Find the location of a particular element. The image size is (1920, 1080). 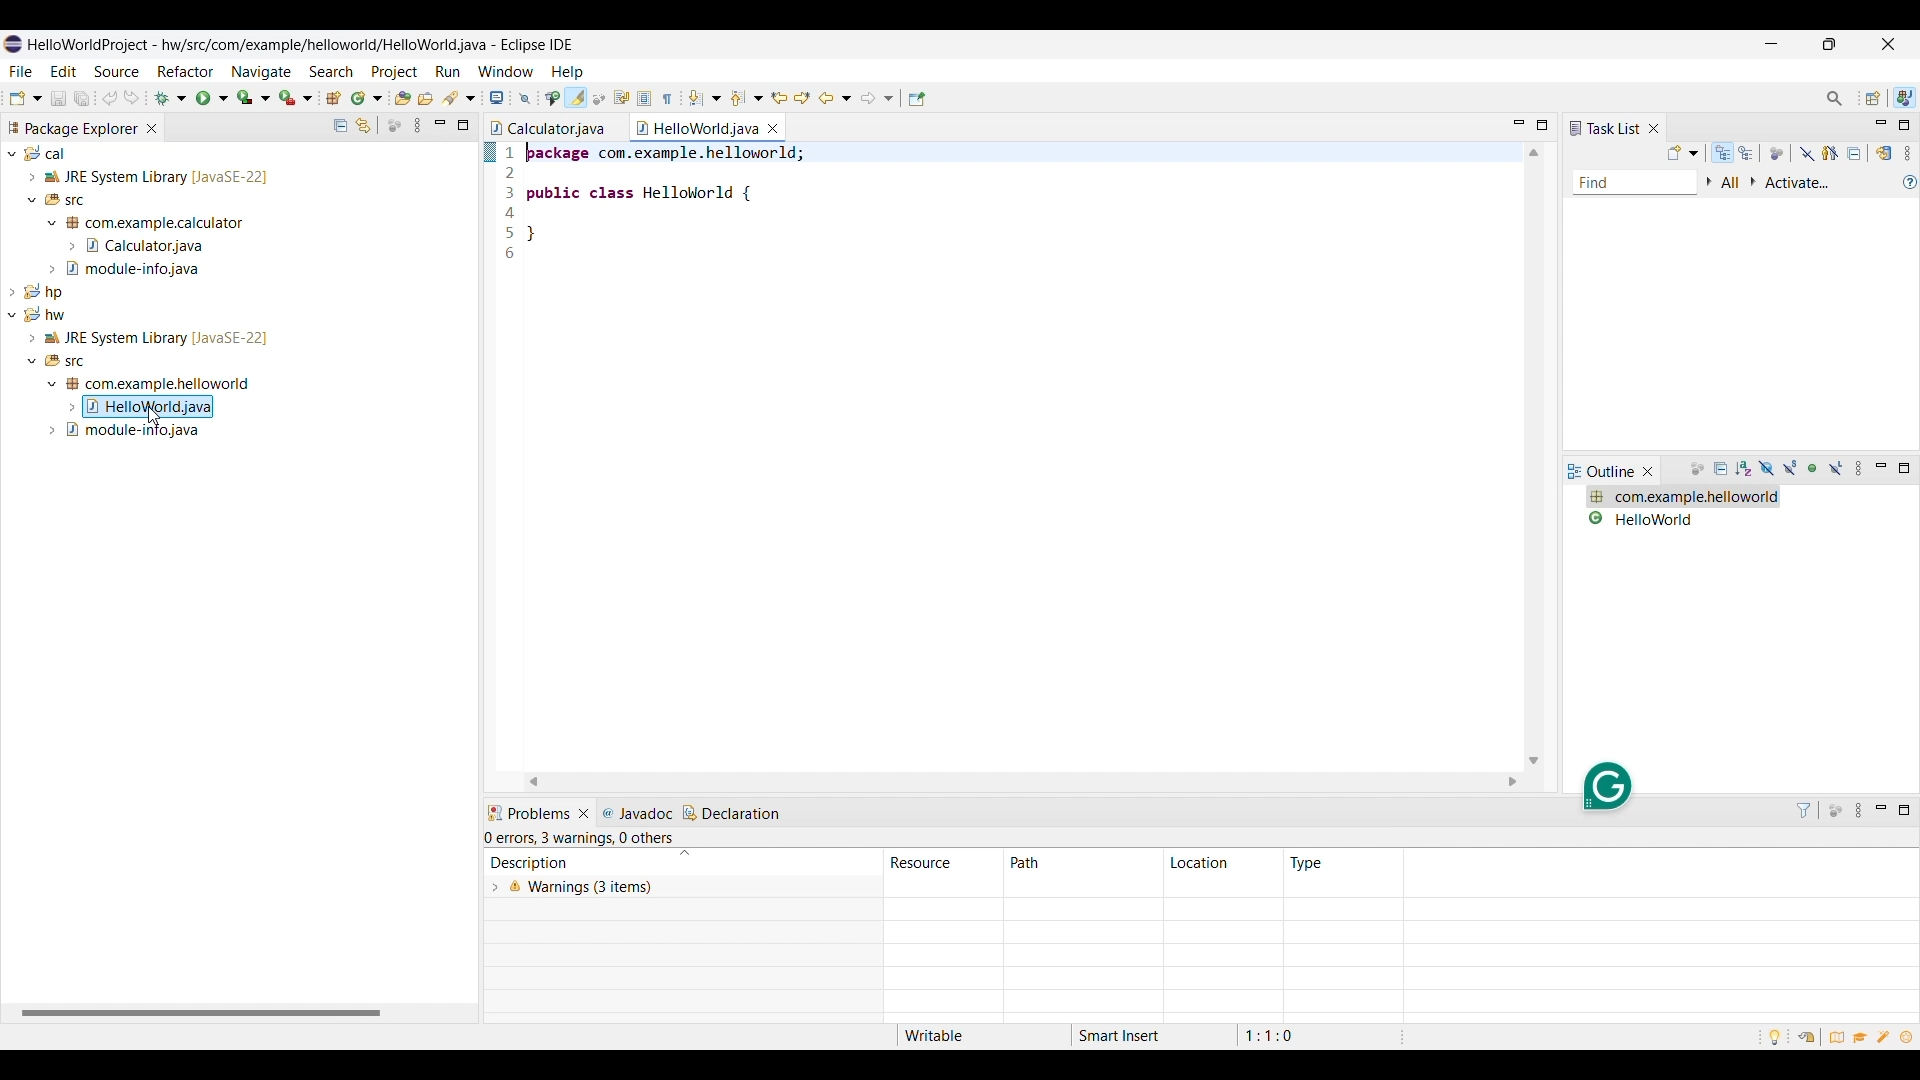

Find is located at coordinates (1635, 184).